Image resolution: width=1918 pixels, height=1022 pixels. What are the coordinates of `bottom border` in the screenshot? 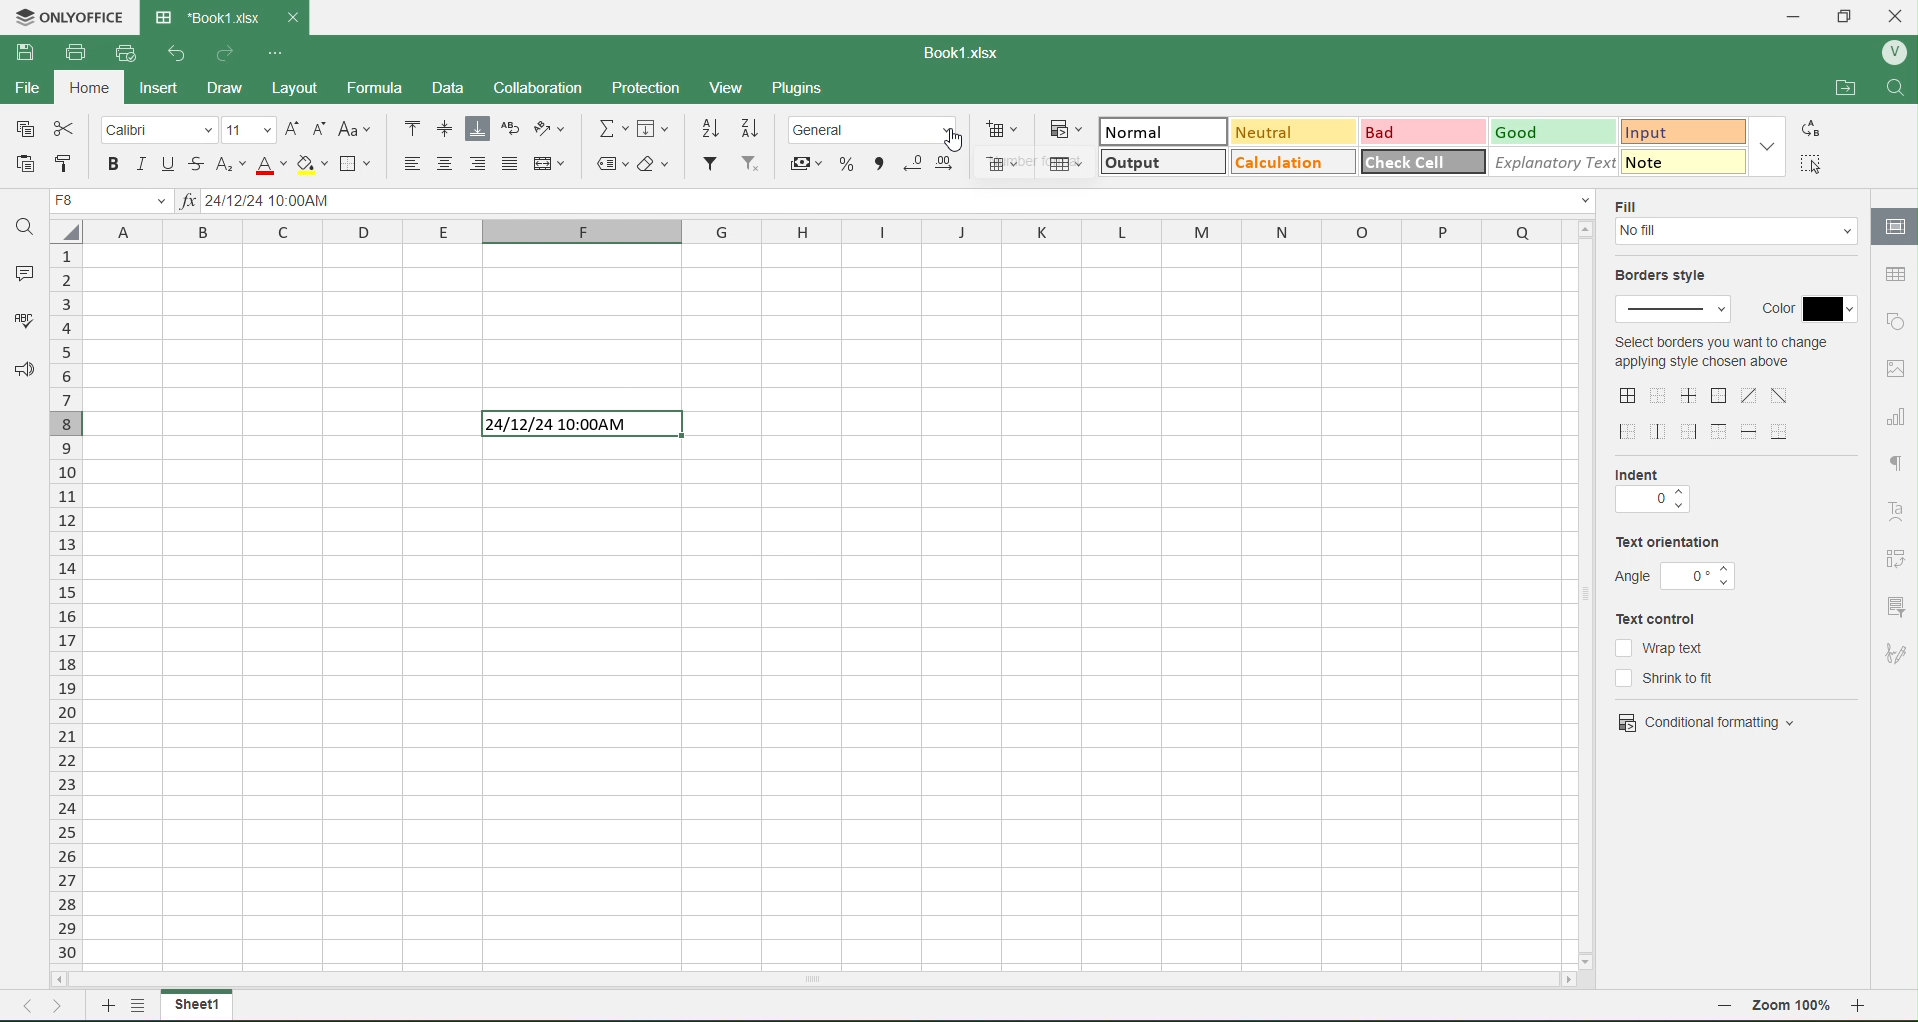 It's located at (1782, 430).